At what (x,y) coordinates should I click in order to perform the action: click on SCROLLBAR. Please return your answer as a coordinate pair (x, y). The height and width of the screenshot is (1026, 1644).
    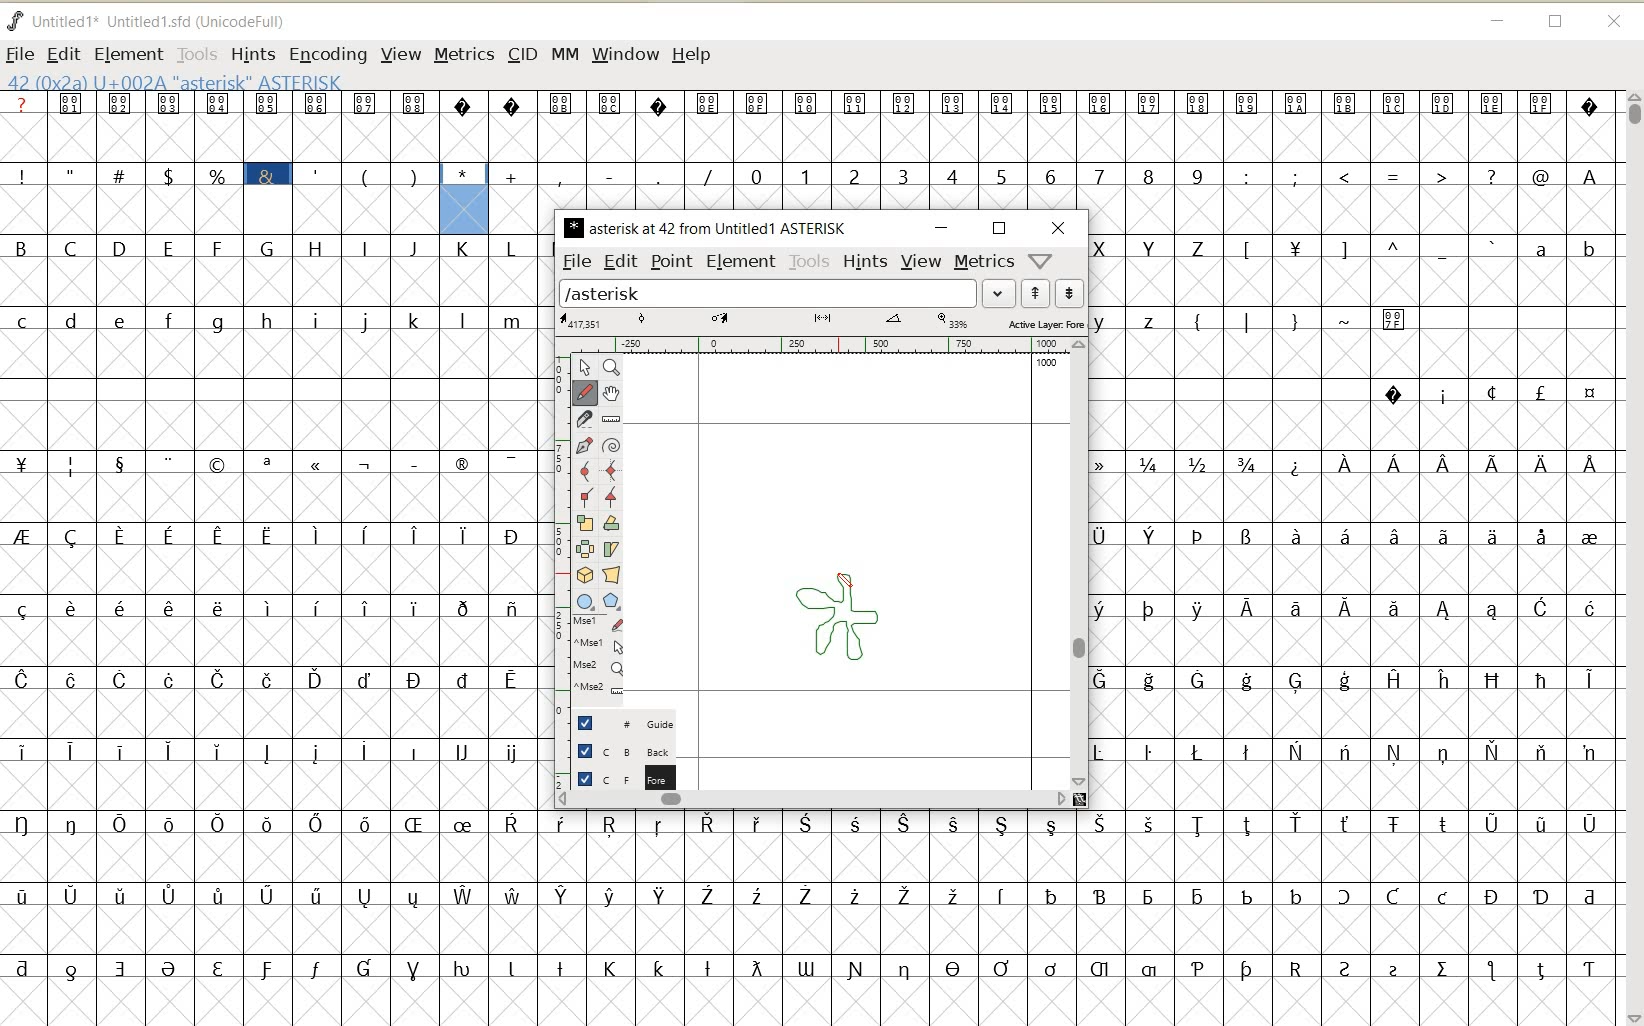
    Looking at the image, I should click on (1632, 557).